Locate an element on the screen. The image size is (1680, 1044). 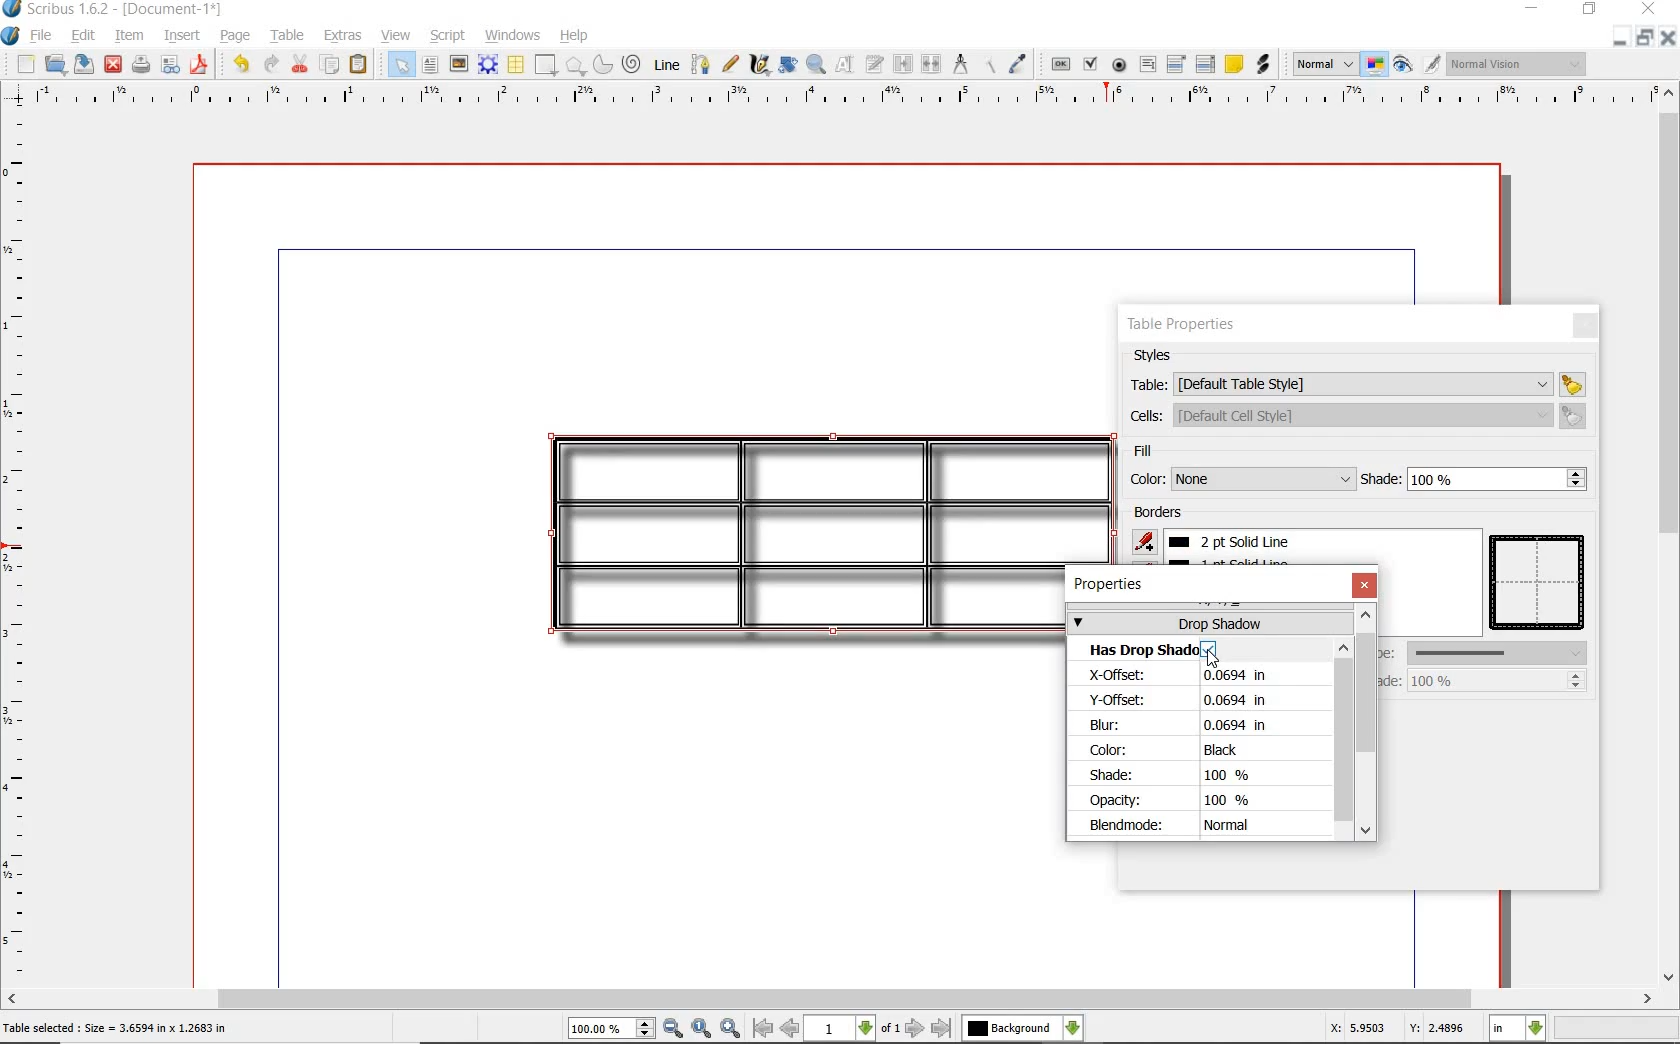
save is located at coordinates (83, 64).